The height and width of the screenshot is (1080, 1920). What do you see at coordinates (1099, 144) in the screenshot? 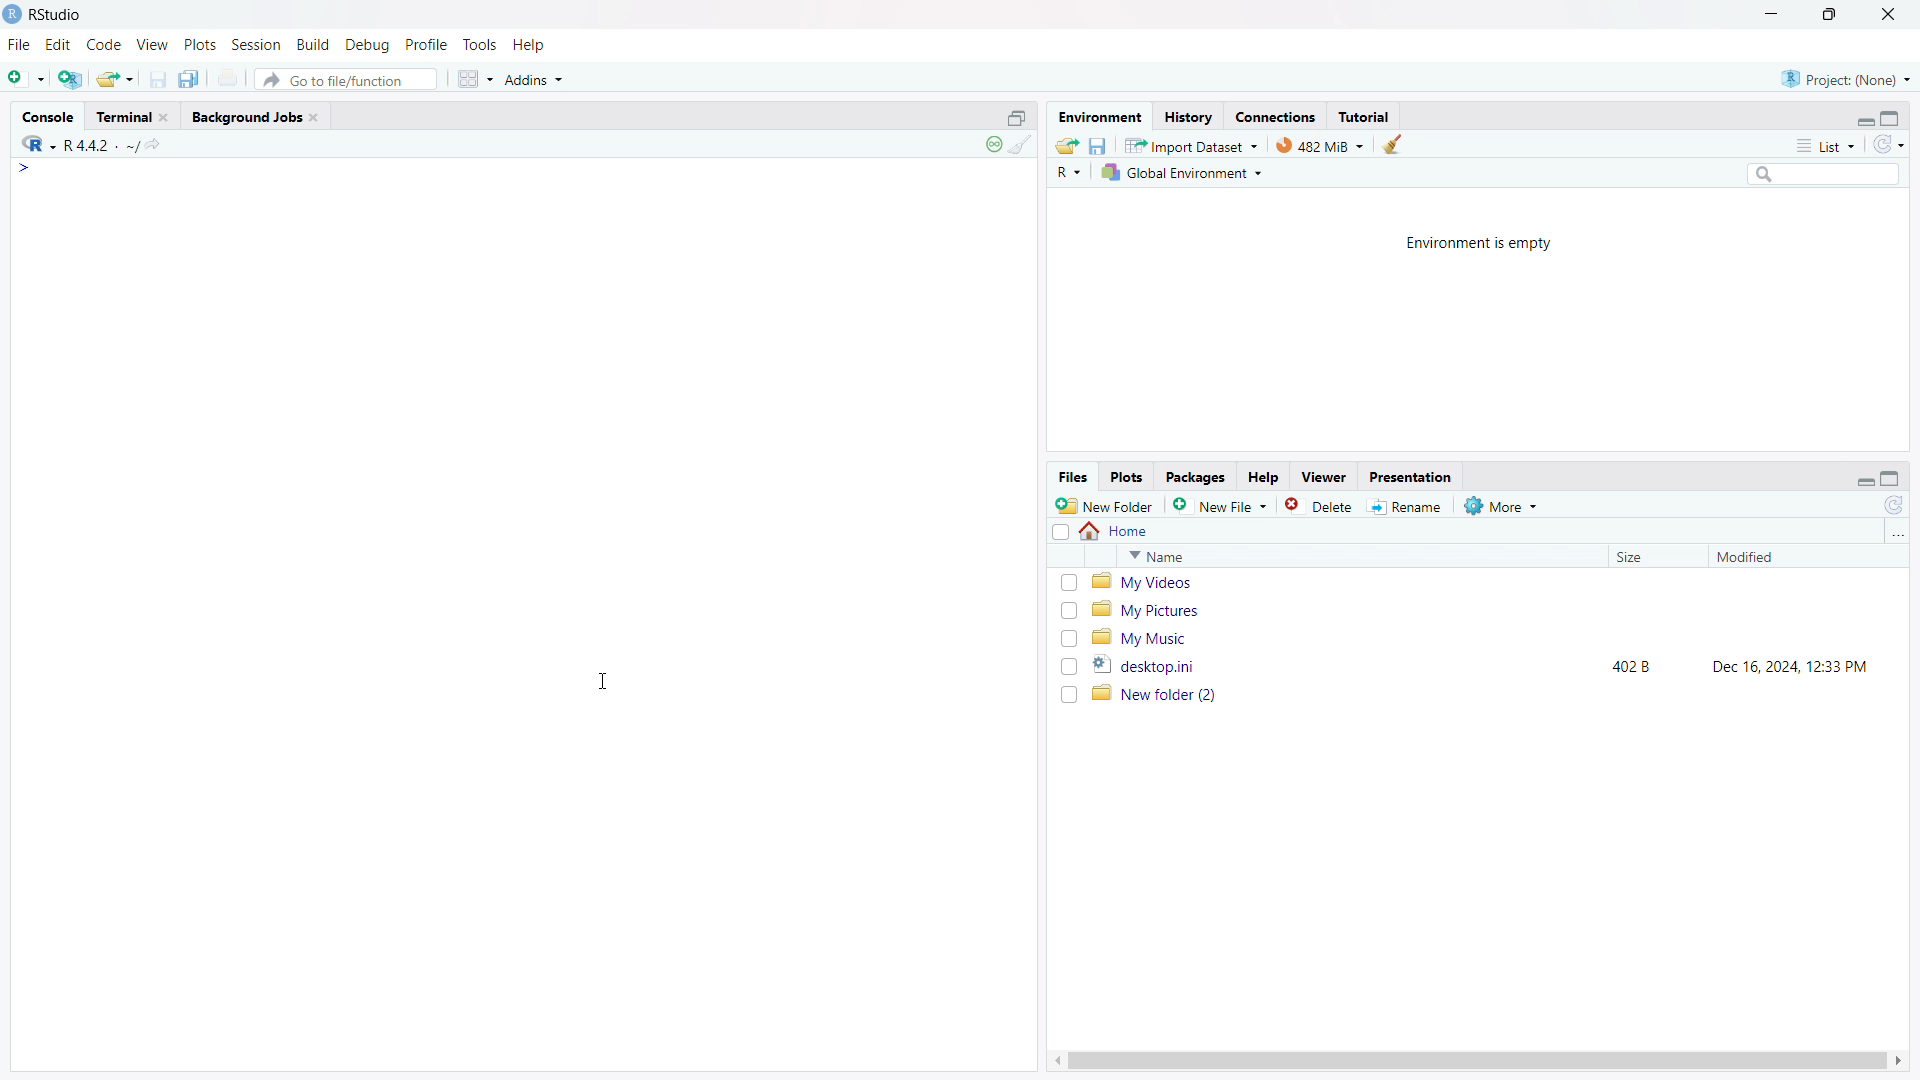
I see `save worksoace as` at bounding box center [1099, 144].